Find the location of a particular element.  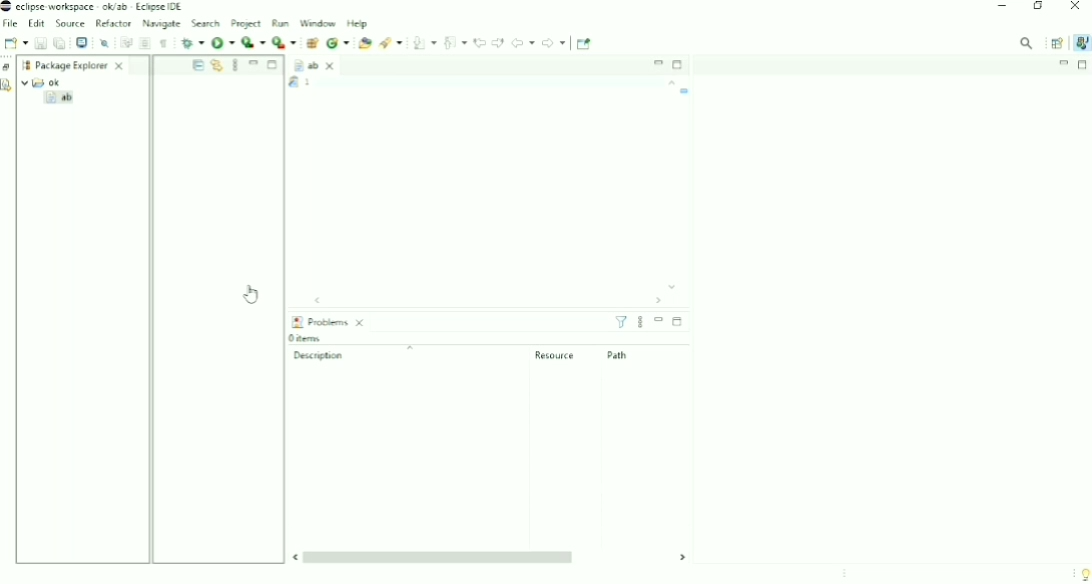

Save is located at coordinates (40, 43).